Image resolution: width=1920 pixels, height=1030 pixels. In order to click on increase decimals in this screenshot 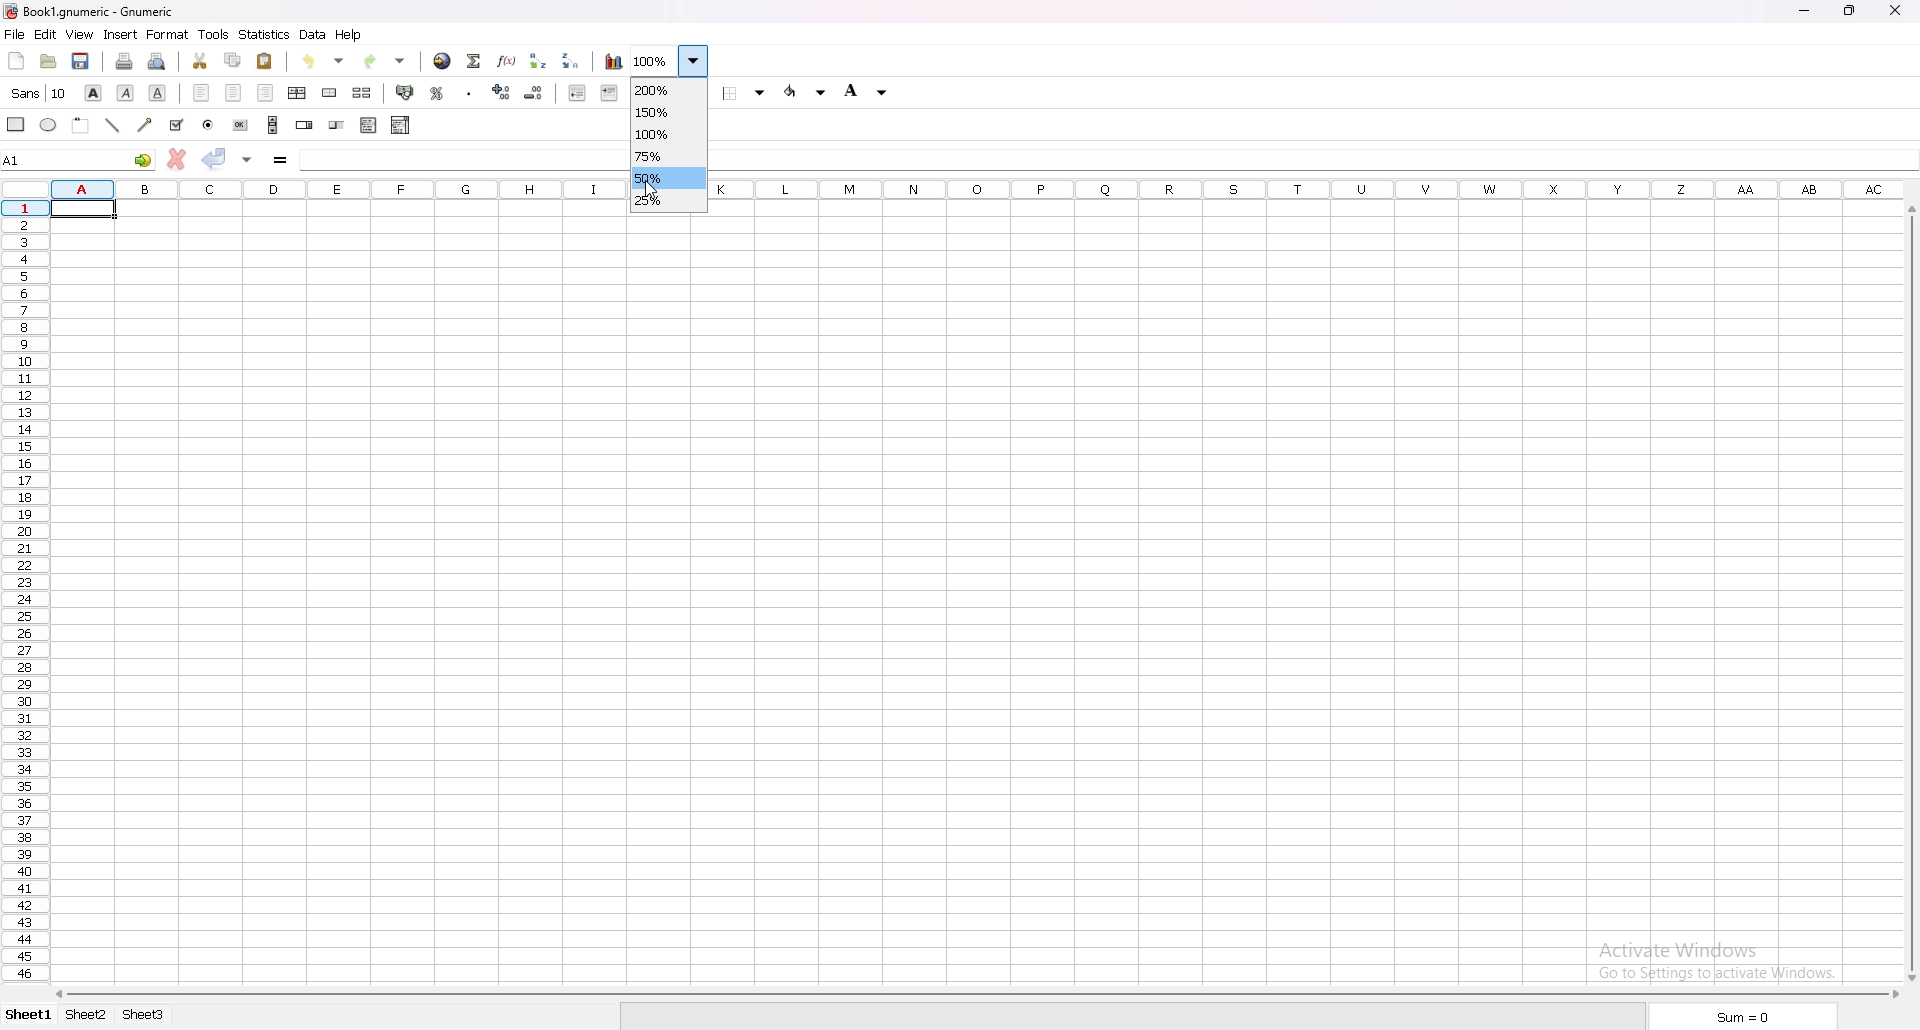, I will do `click(501, 91)`.